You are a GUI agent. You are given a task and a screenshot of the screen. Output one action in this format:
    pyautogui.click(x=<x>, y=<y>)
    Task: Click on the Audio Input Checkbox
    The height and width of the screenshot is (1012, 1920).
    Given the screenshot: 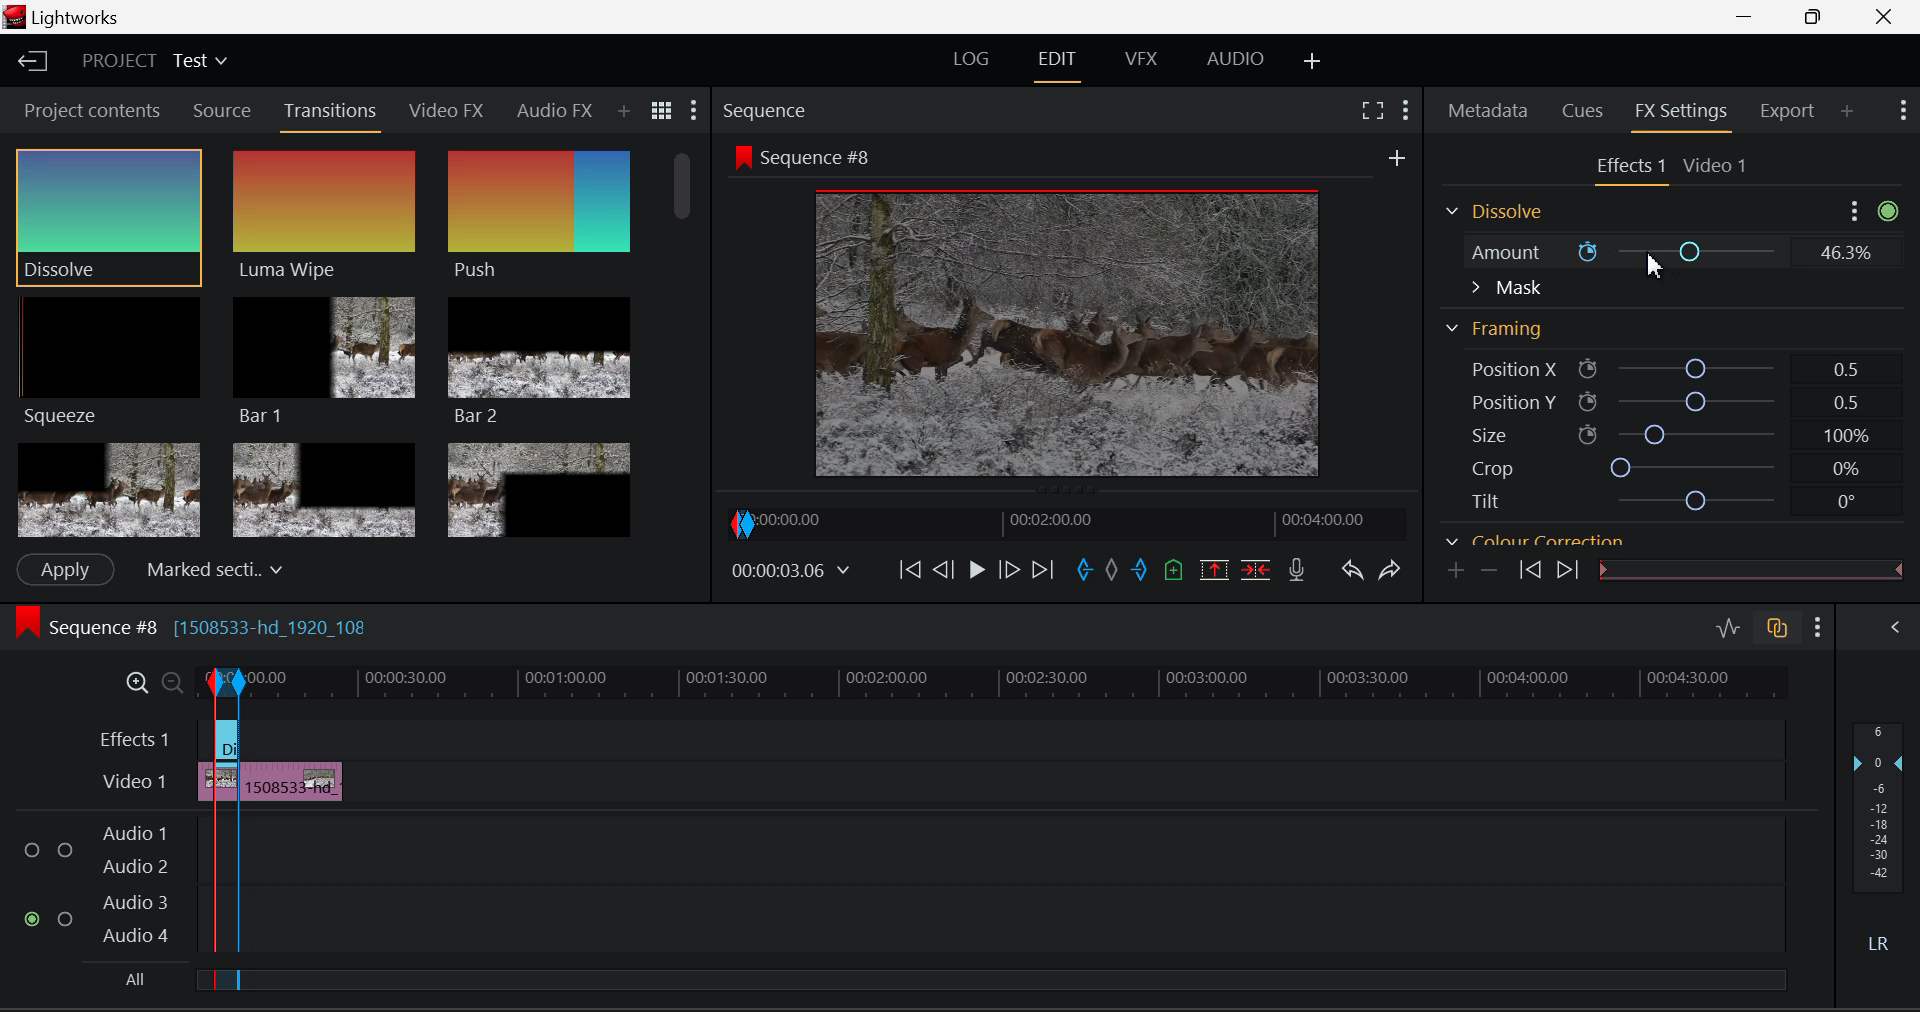 What is the action you would take?
    pyautogui.click(x=34, y=843)
    